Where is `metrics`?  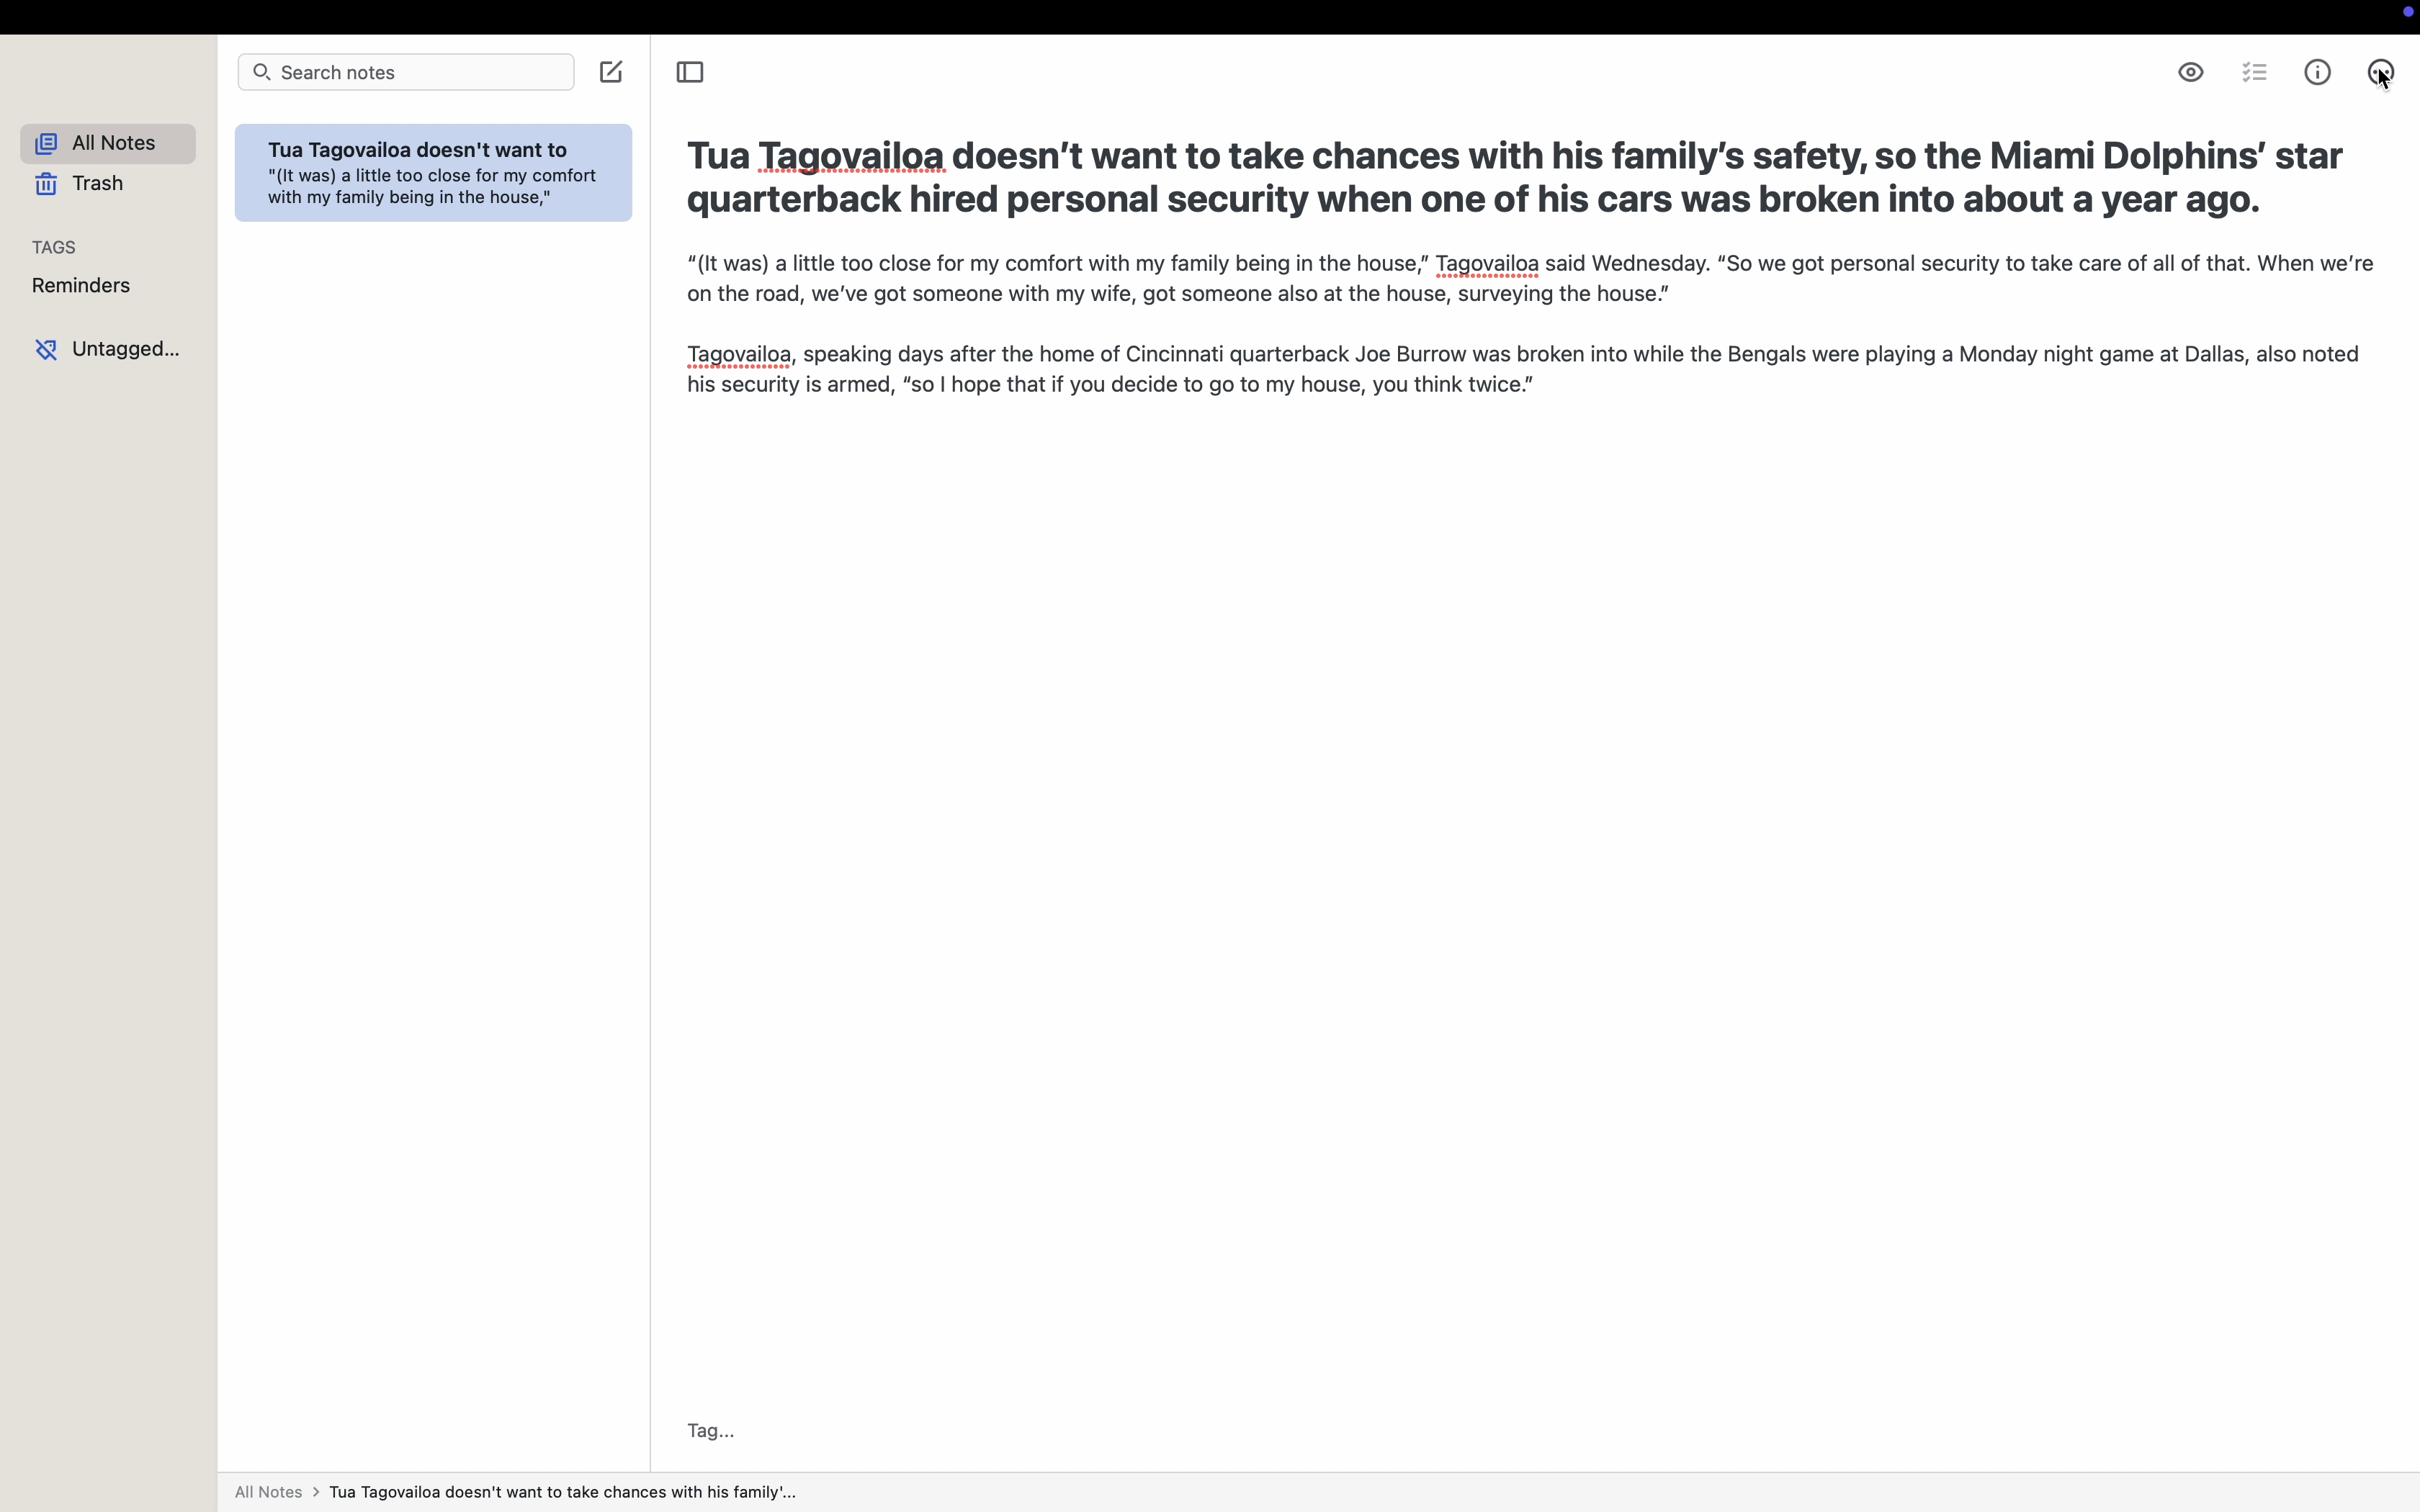
metrics is located at coordinates (2320, 73).